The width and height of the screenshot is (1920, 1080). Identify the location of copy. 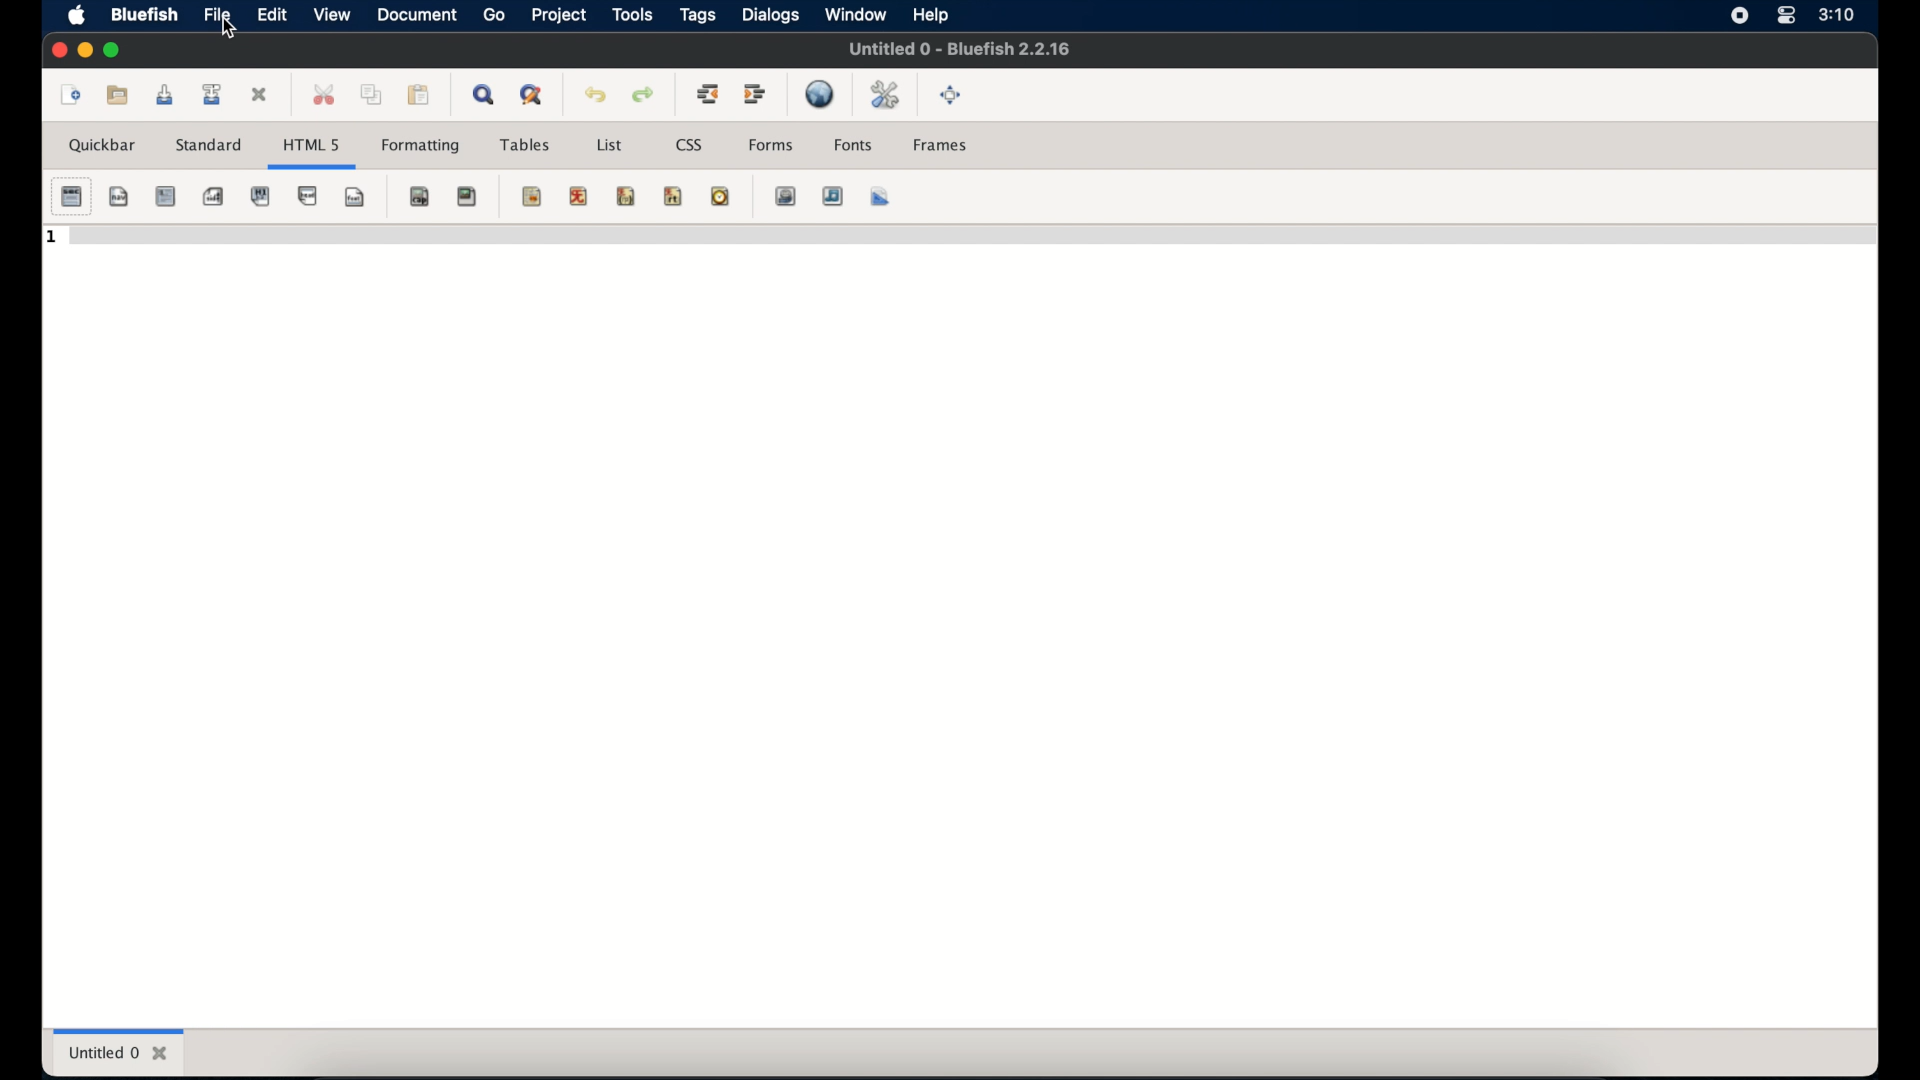
(371, 94).